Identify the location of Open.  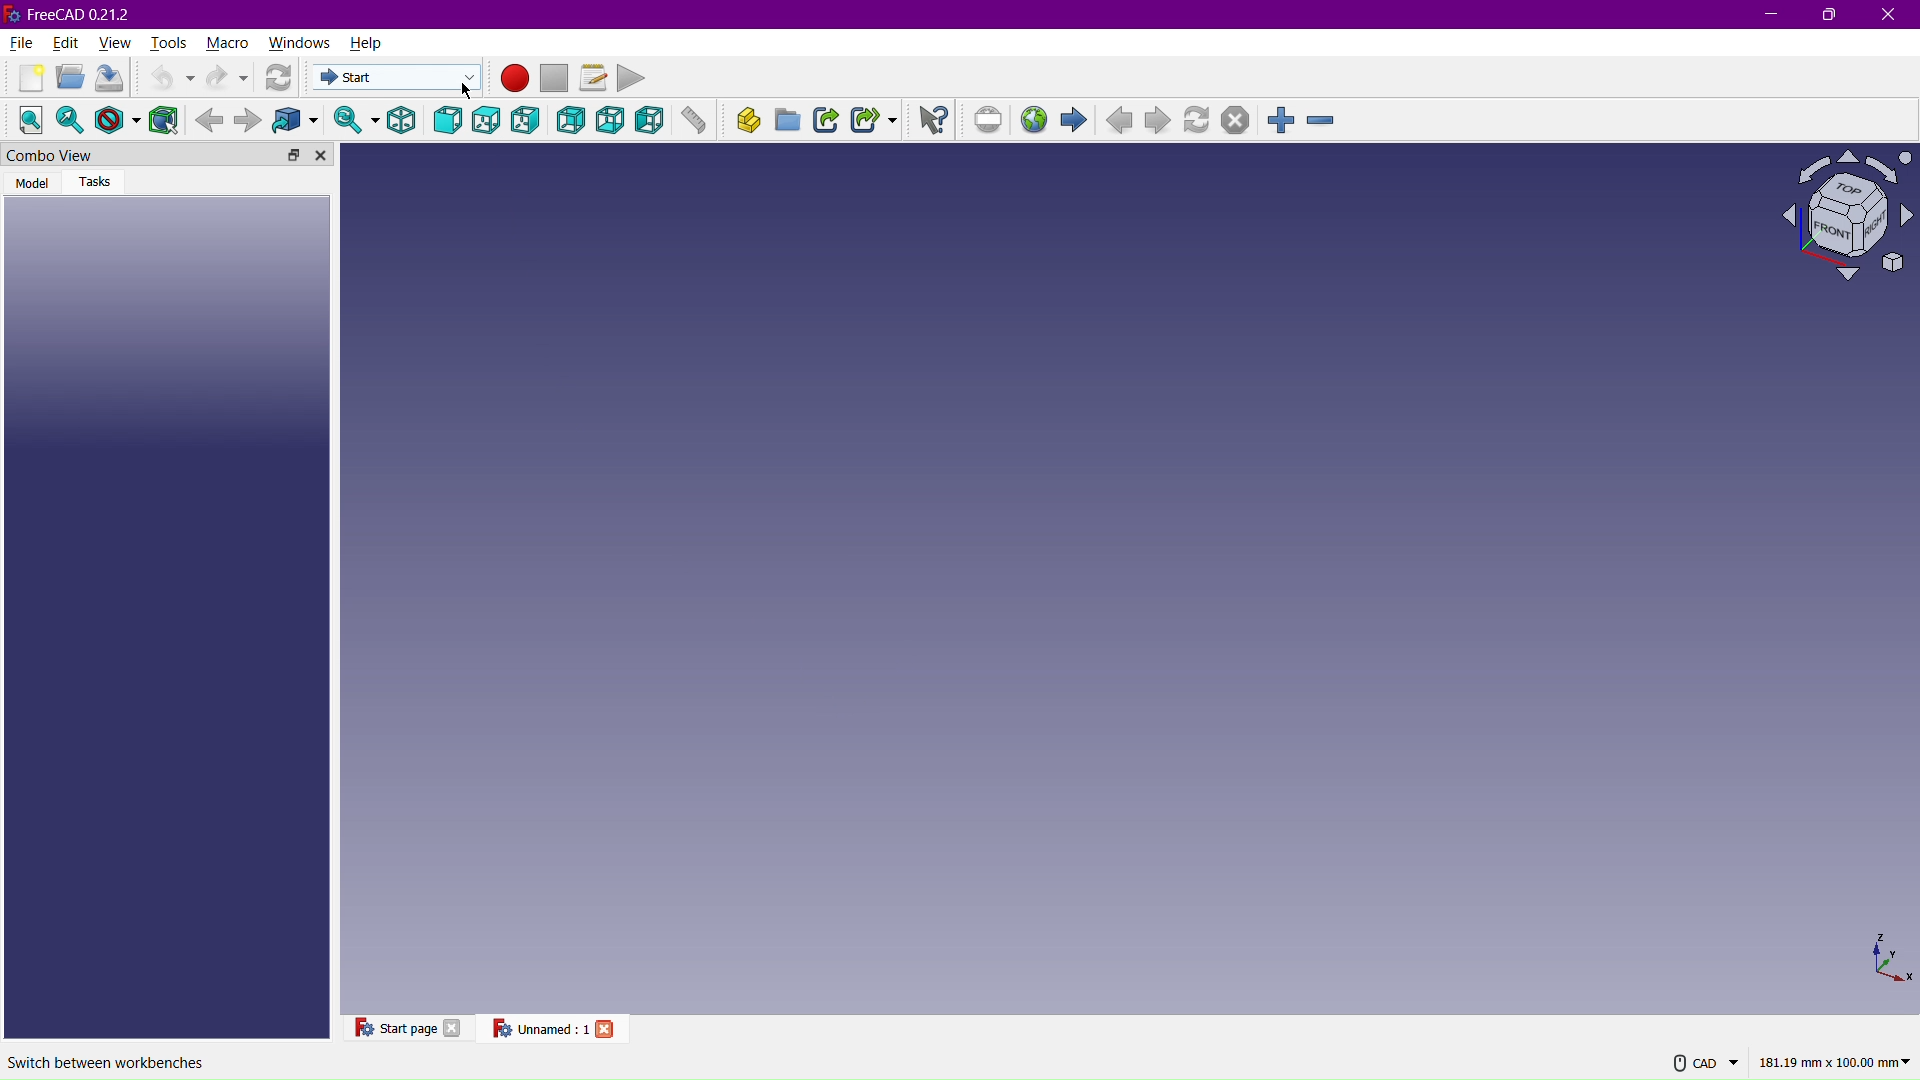
(72, 77).